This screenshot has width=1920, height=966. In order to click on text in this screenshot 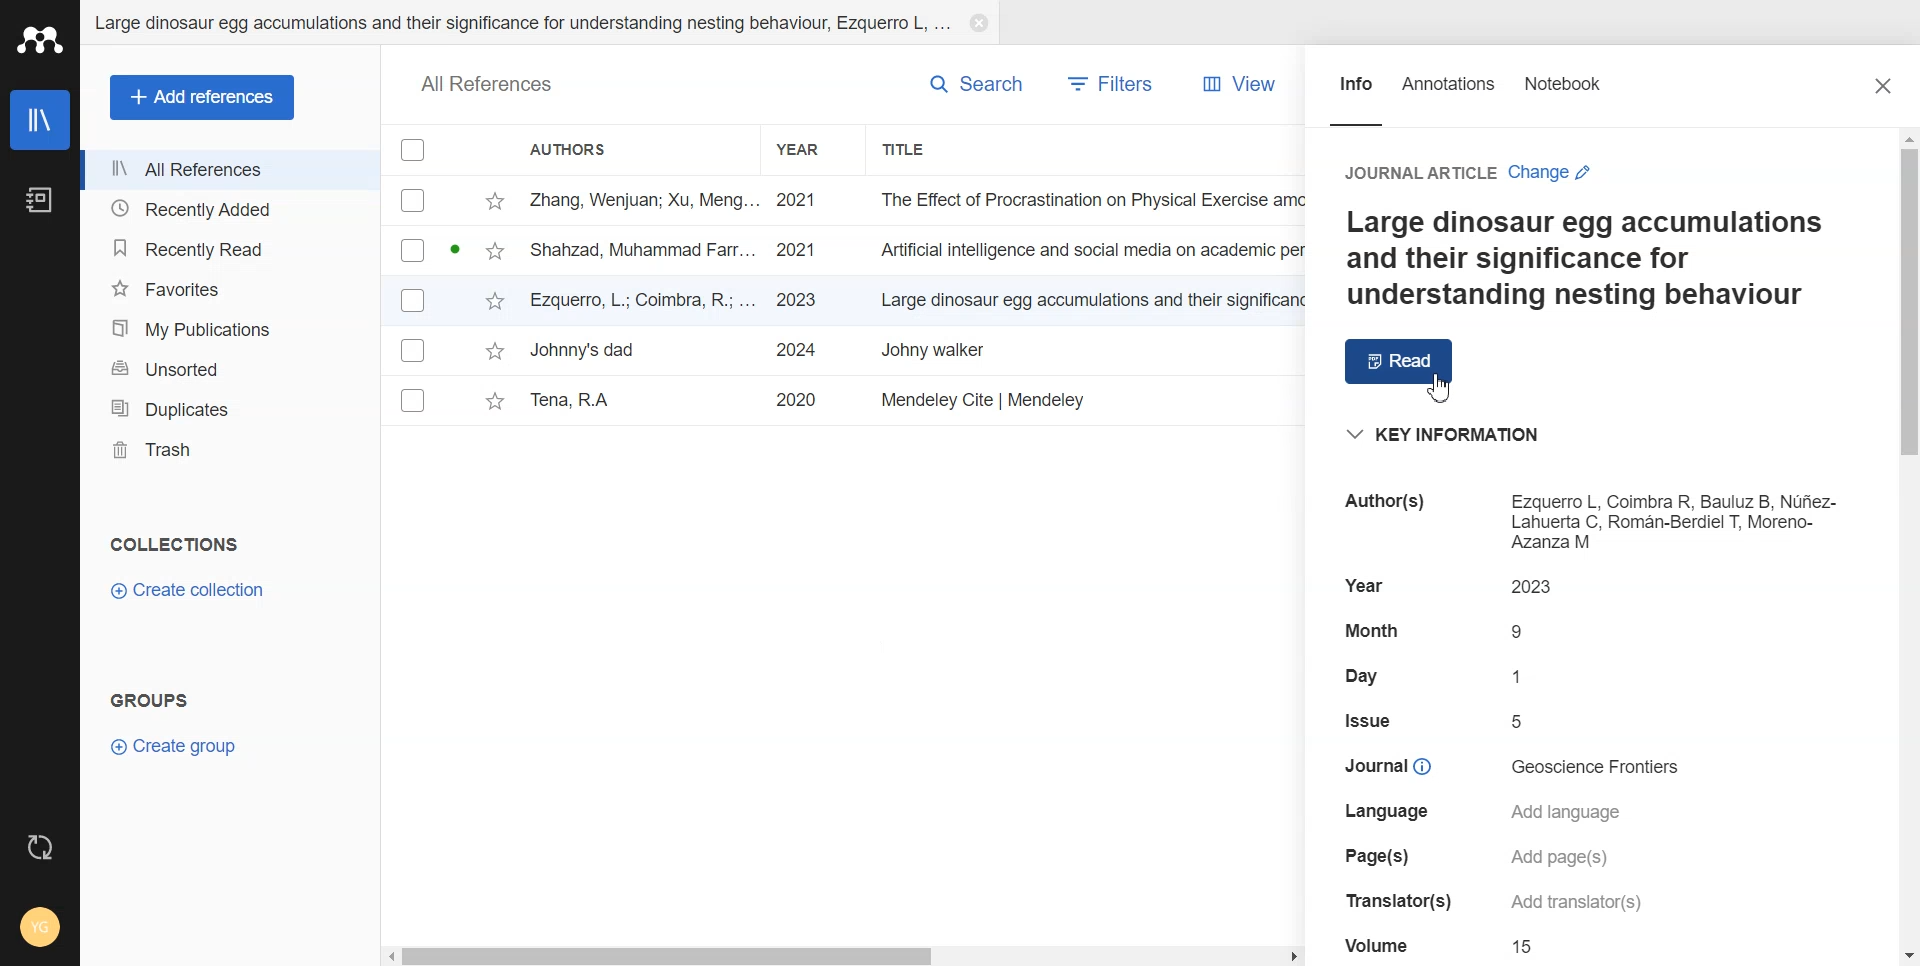, I will do `click(1524, 674)`.